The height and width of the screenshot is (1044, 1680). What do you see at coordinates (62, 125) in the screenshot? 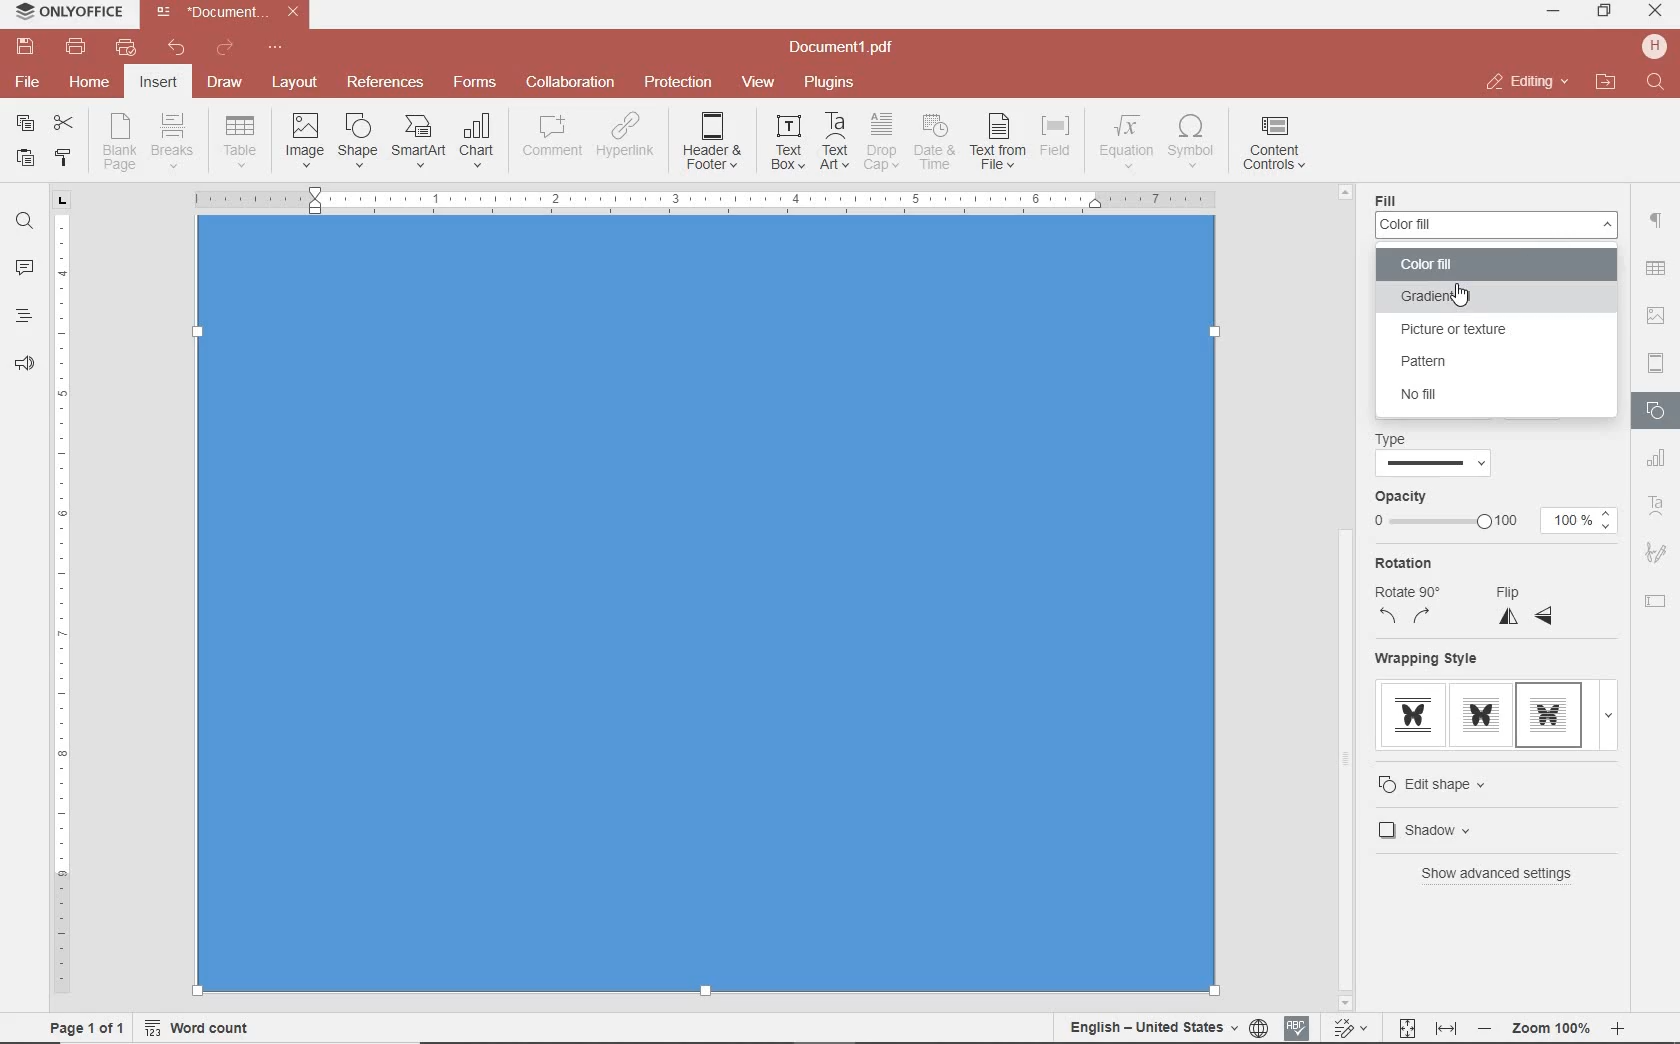
I see `cut` at bounding box center [62, 125].